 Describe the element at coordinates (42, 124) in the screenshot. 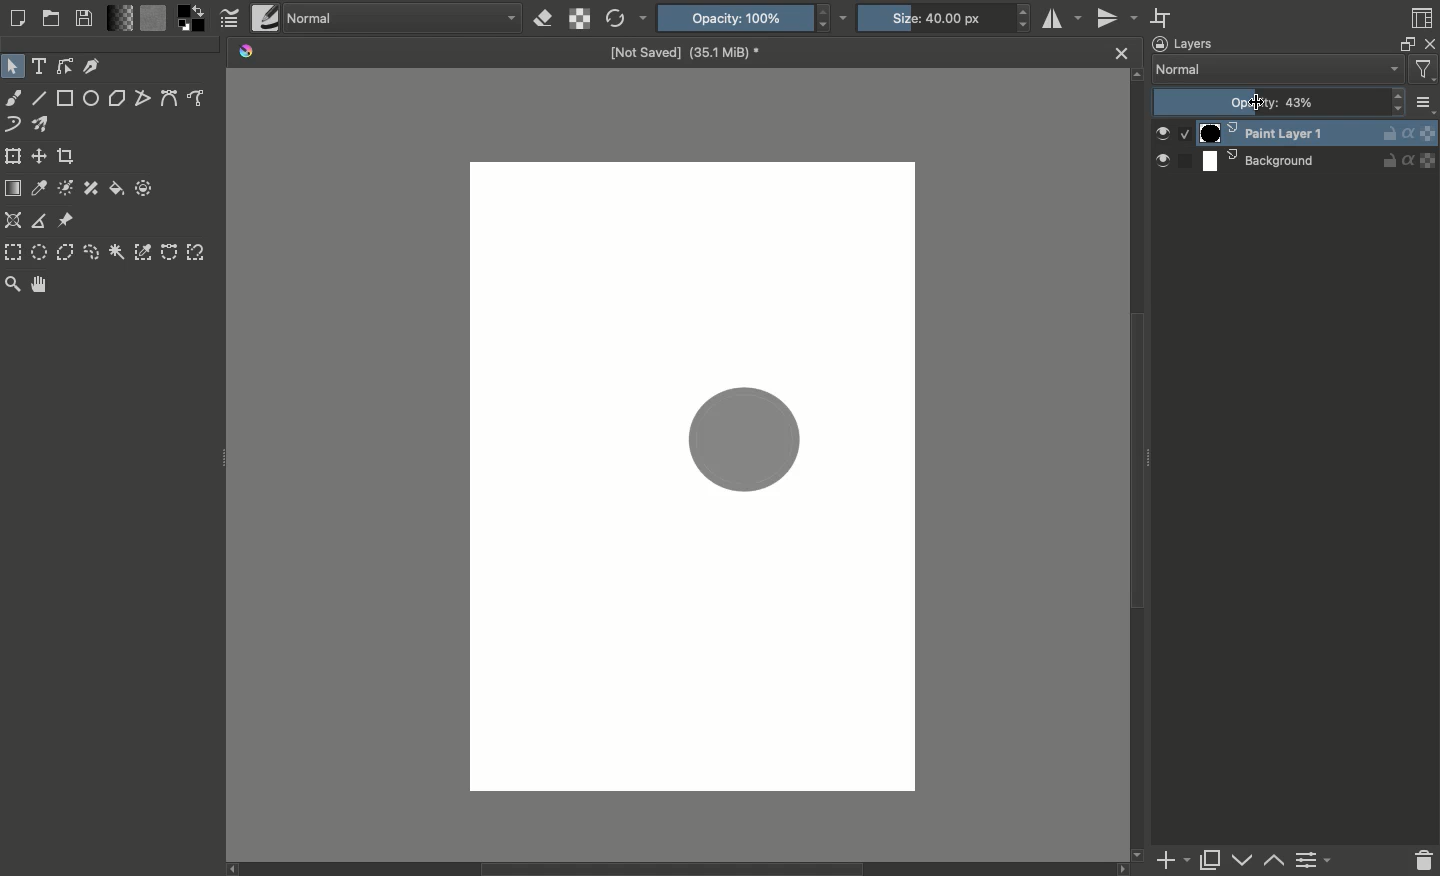

I see `Multibrush tool` at that location.